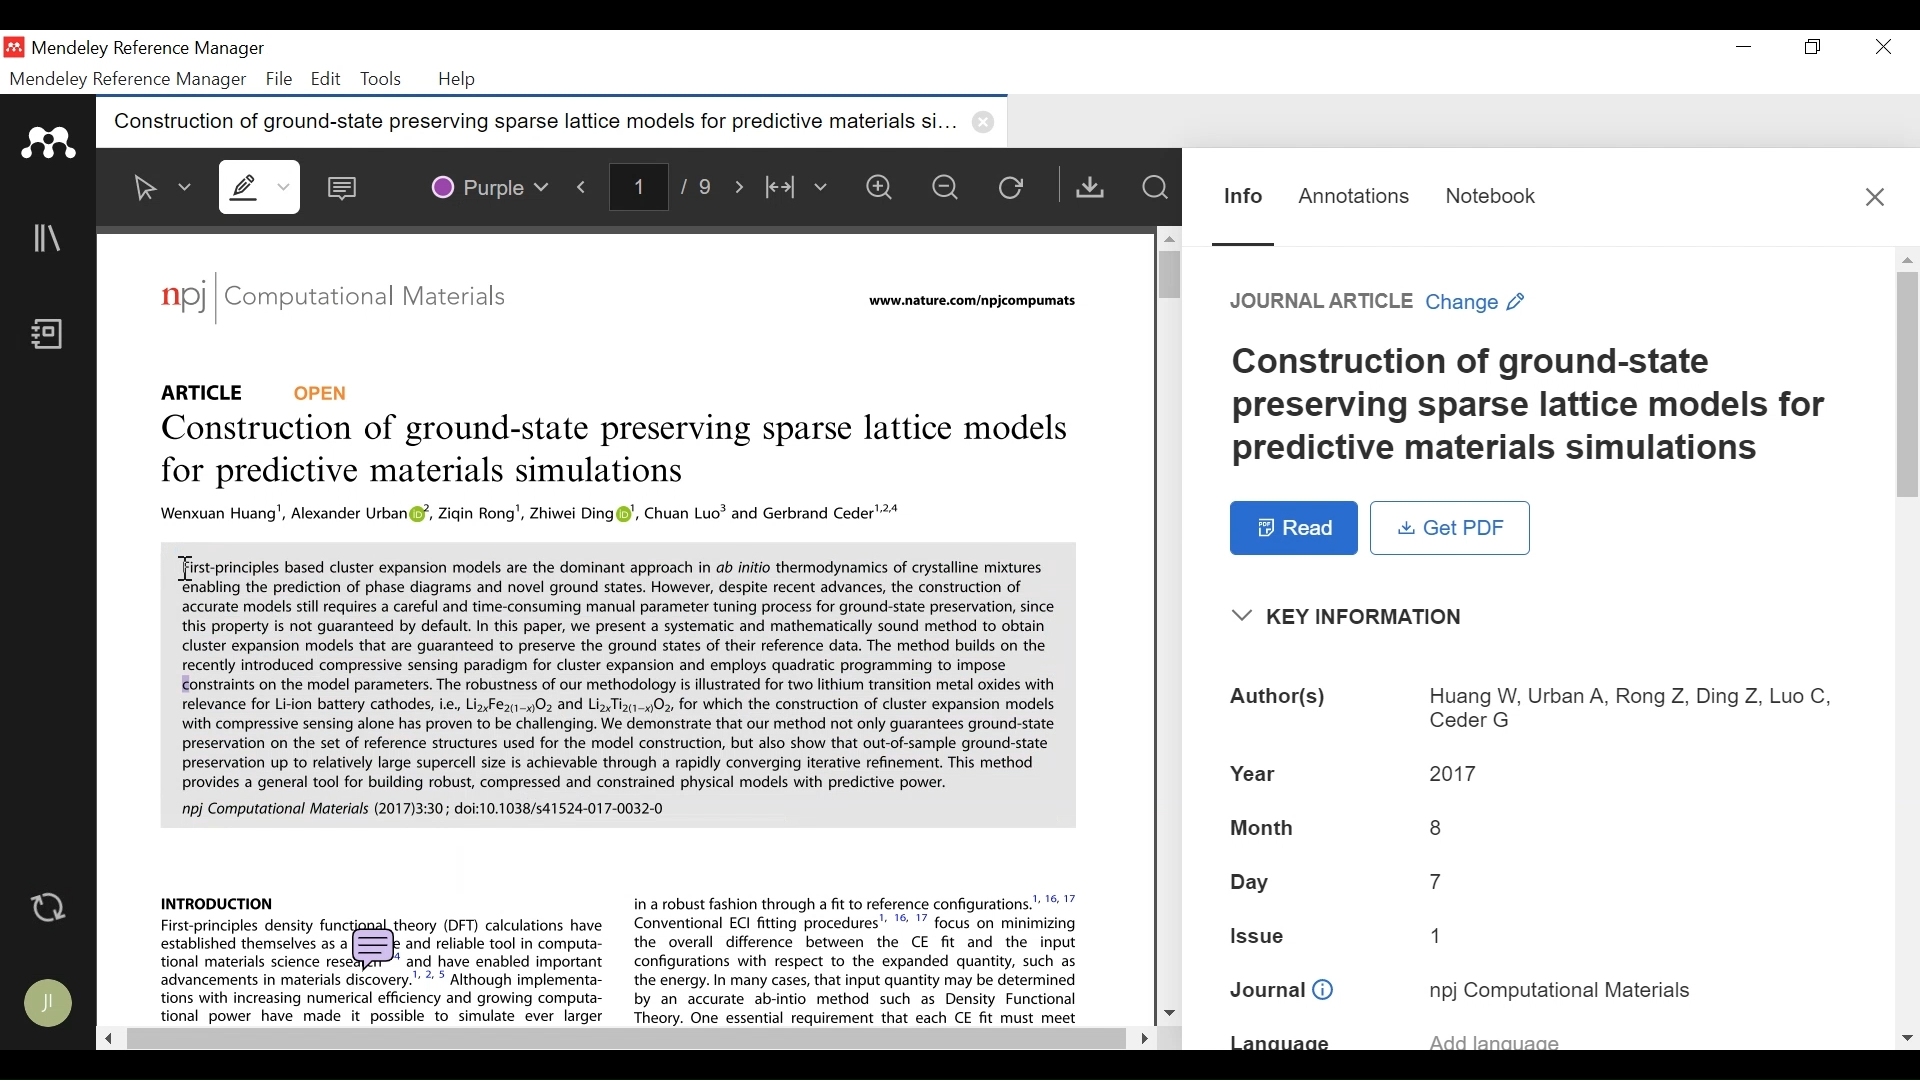 The height and width of the screenshot is (1080, 1920). What do you see at coordinates (947, 186) in the screenshot?
I see `Zoom out` at bounding box center [947, 186].